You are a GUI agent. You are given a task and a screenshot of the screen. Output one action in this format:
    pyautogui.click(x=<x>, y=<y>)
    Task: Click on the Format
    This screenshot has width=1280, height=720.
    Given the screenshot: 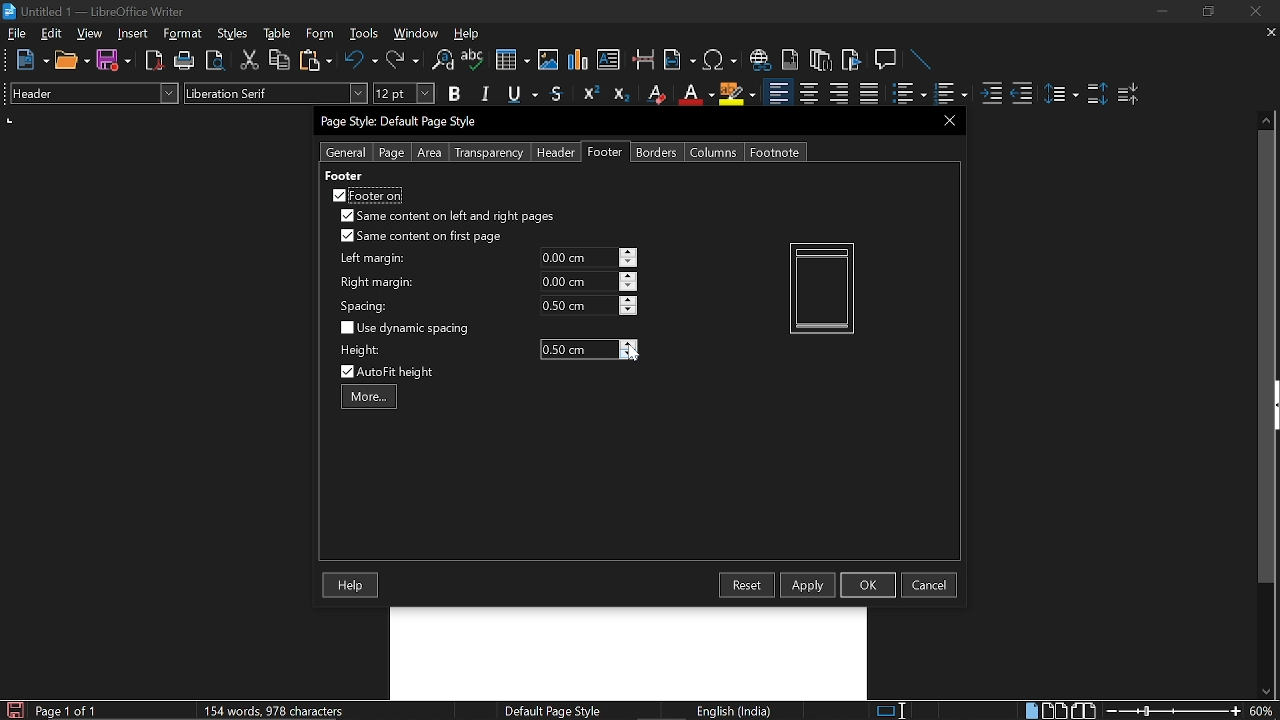 What is the action you would take?
    pyautogui.click(x=185, y=34)
    